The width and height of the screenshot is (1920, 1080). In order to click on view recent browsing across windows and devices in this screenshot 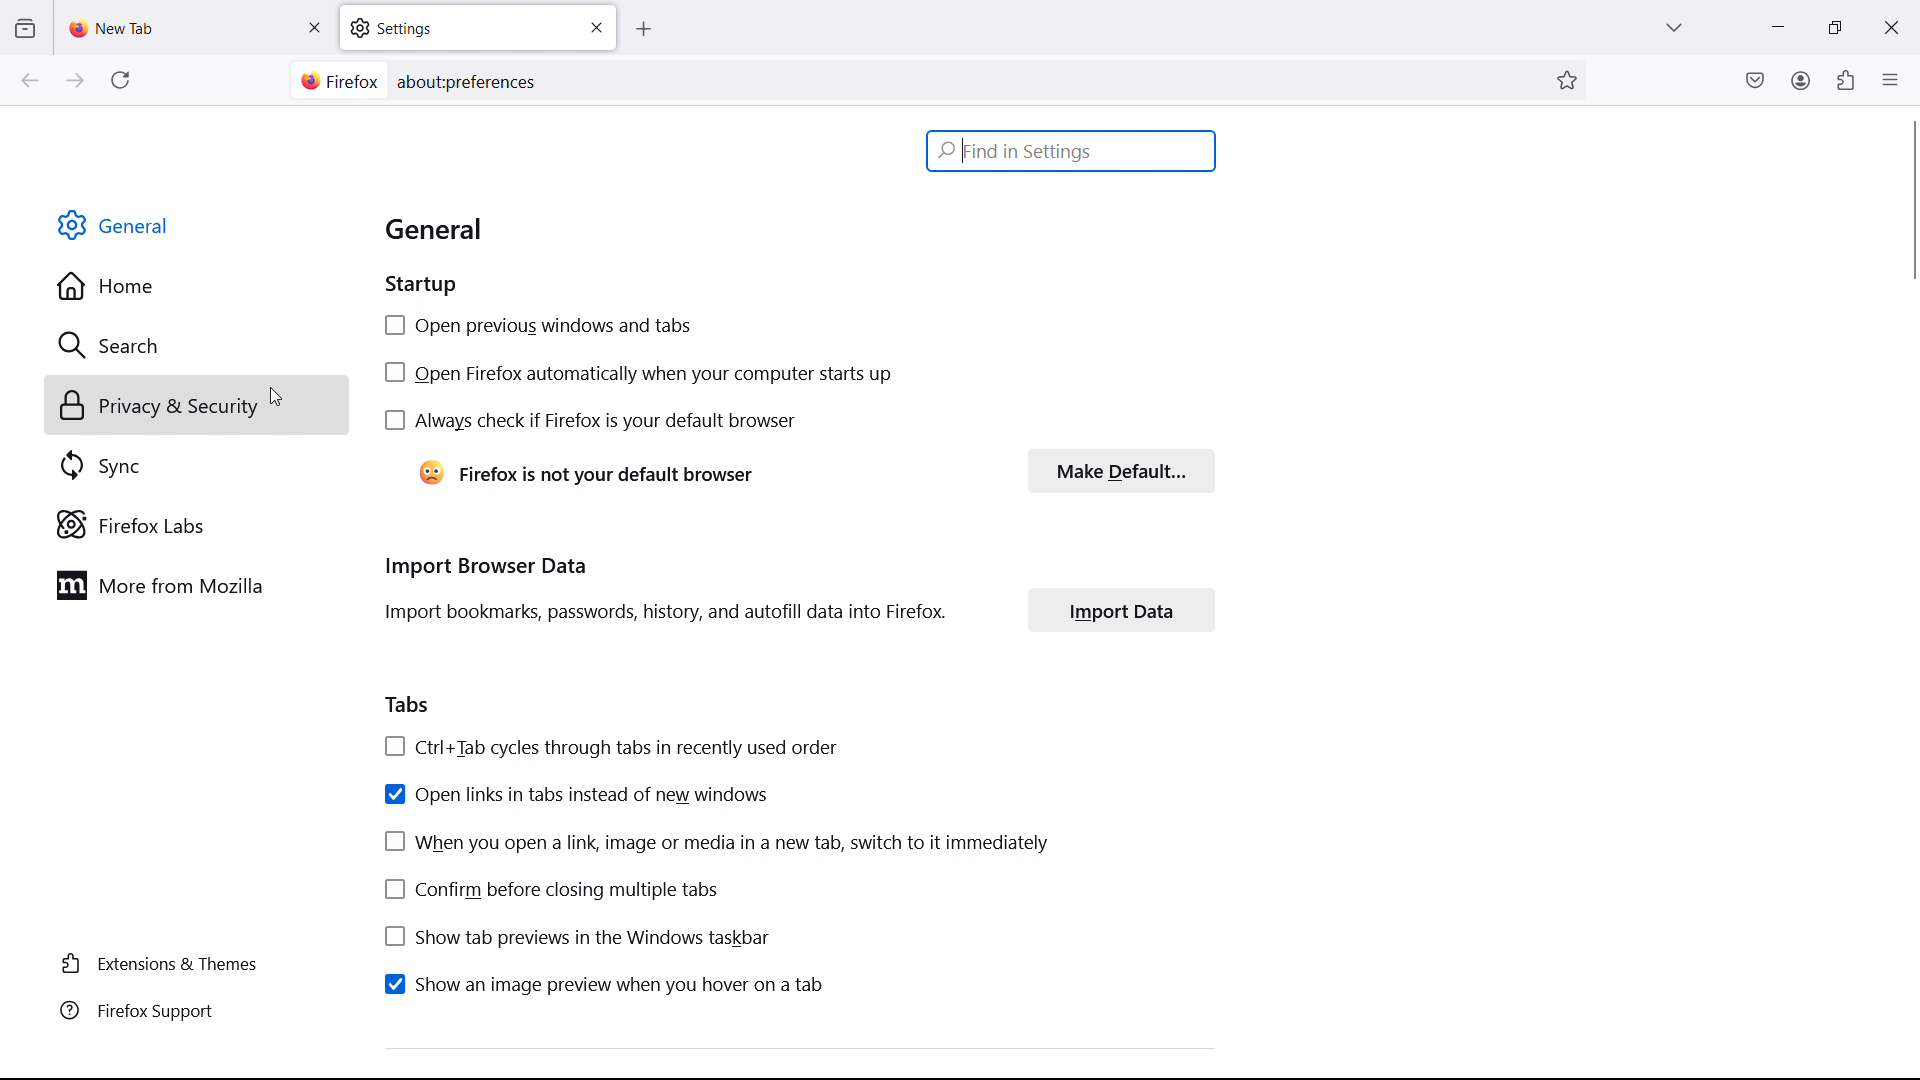, I will do `click(24, 29)`.